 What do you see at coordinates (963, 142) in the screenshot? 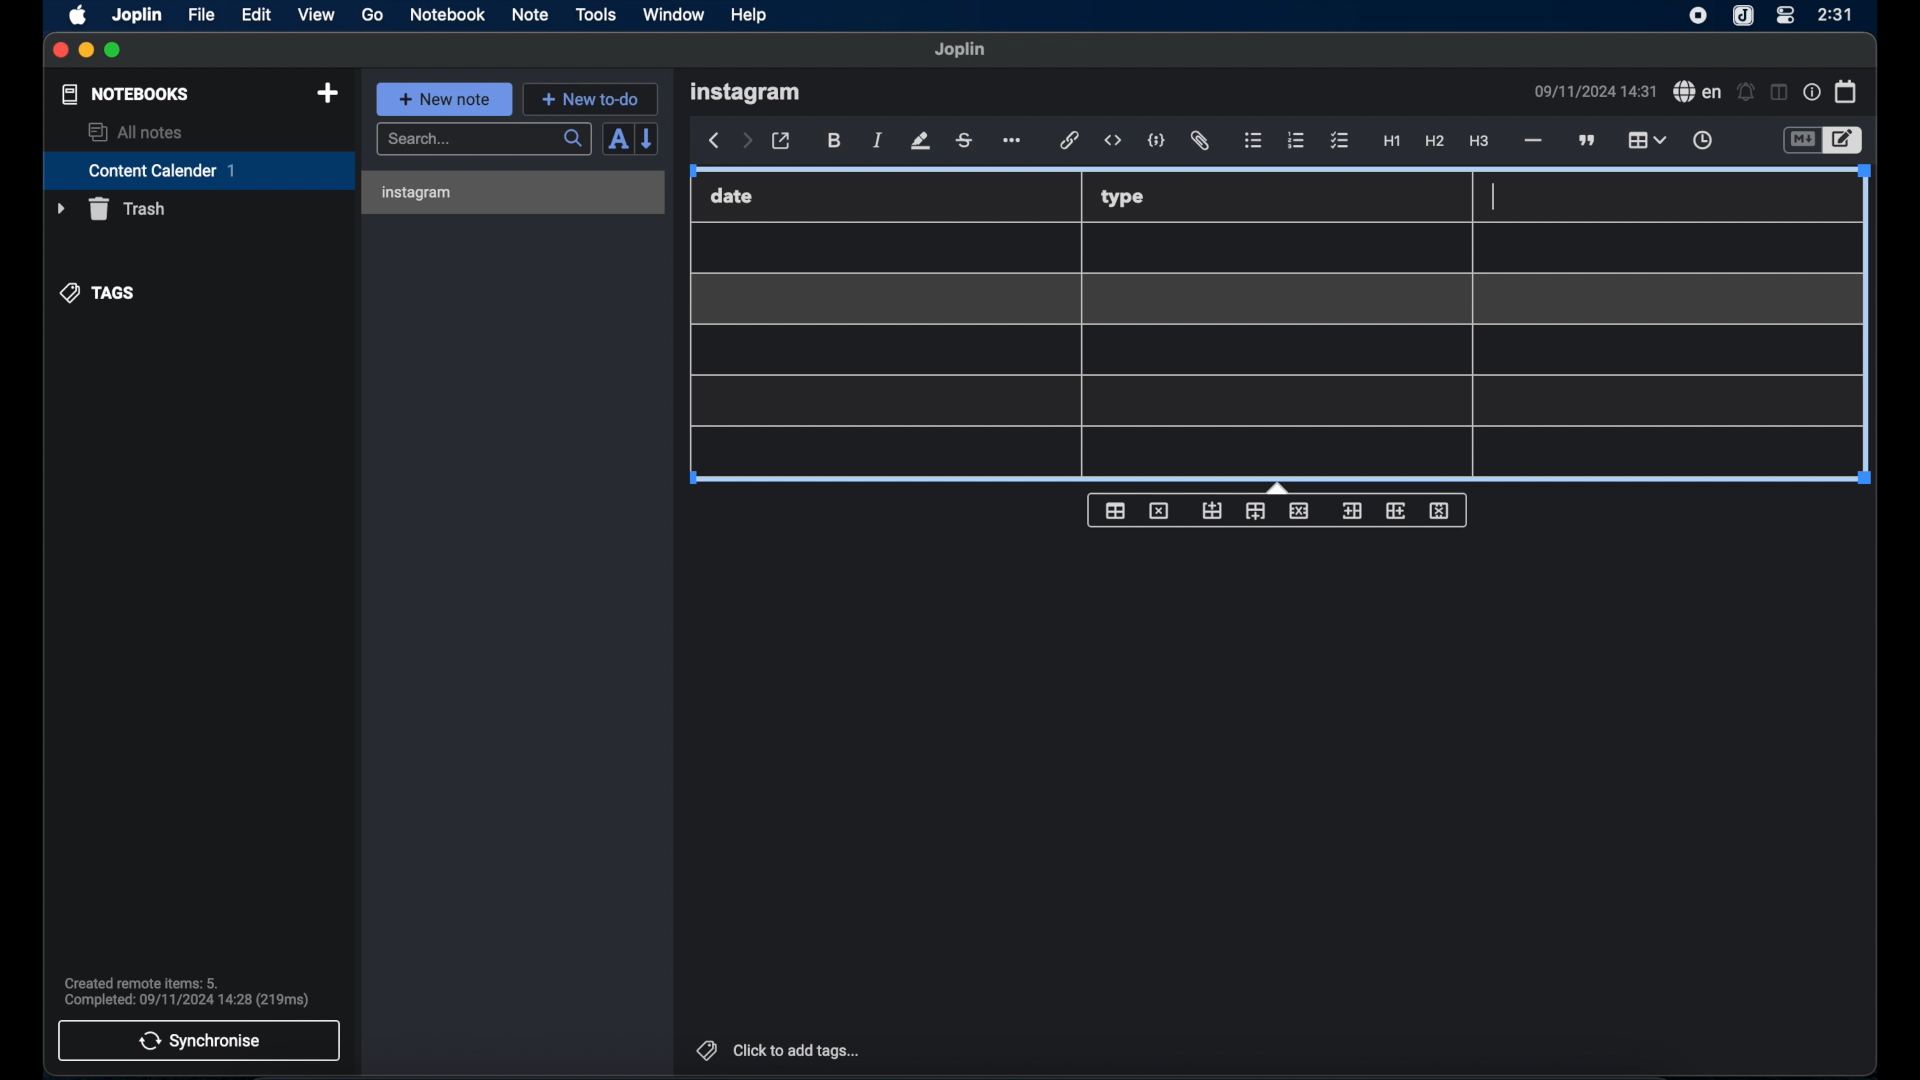
I see `strikethrough` at bounding box center [963, 142].